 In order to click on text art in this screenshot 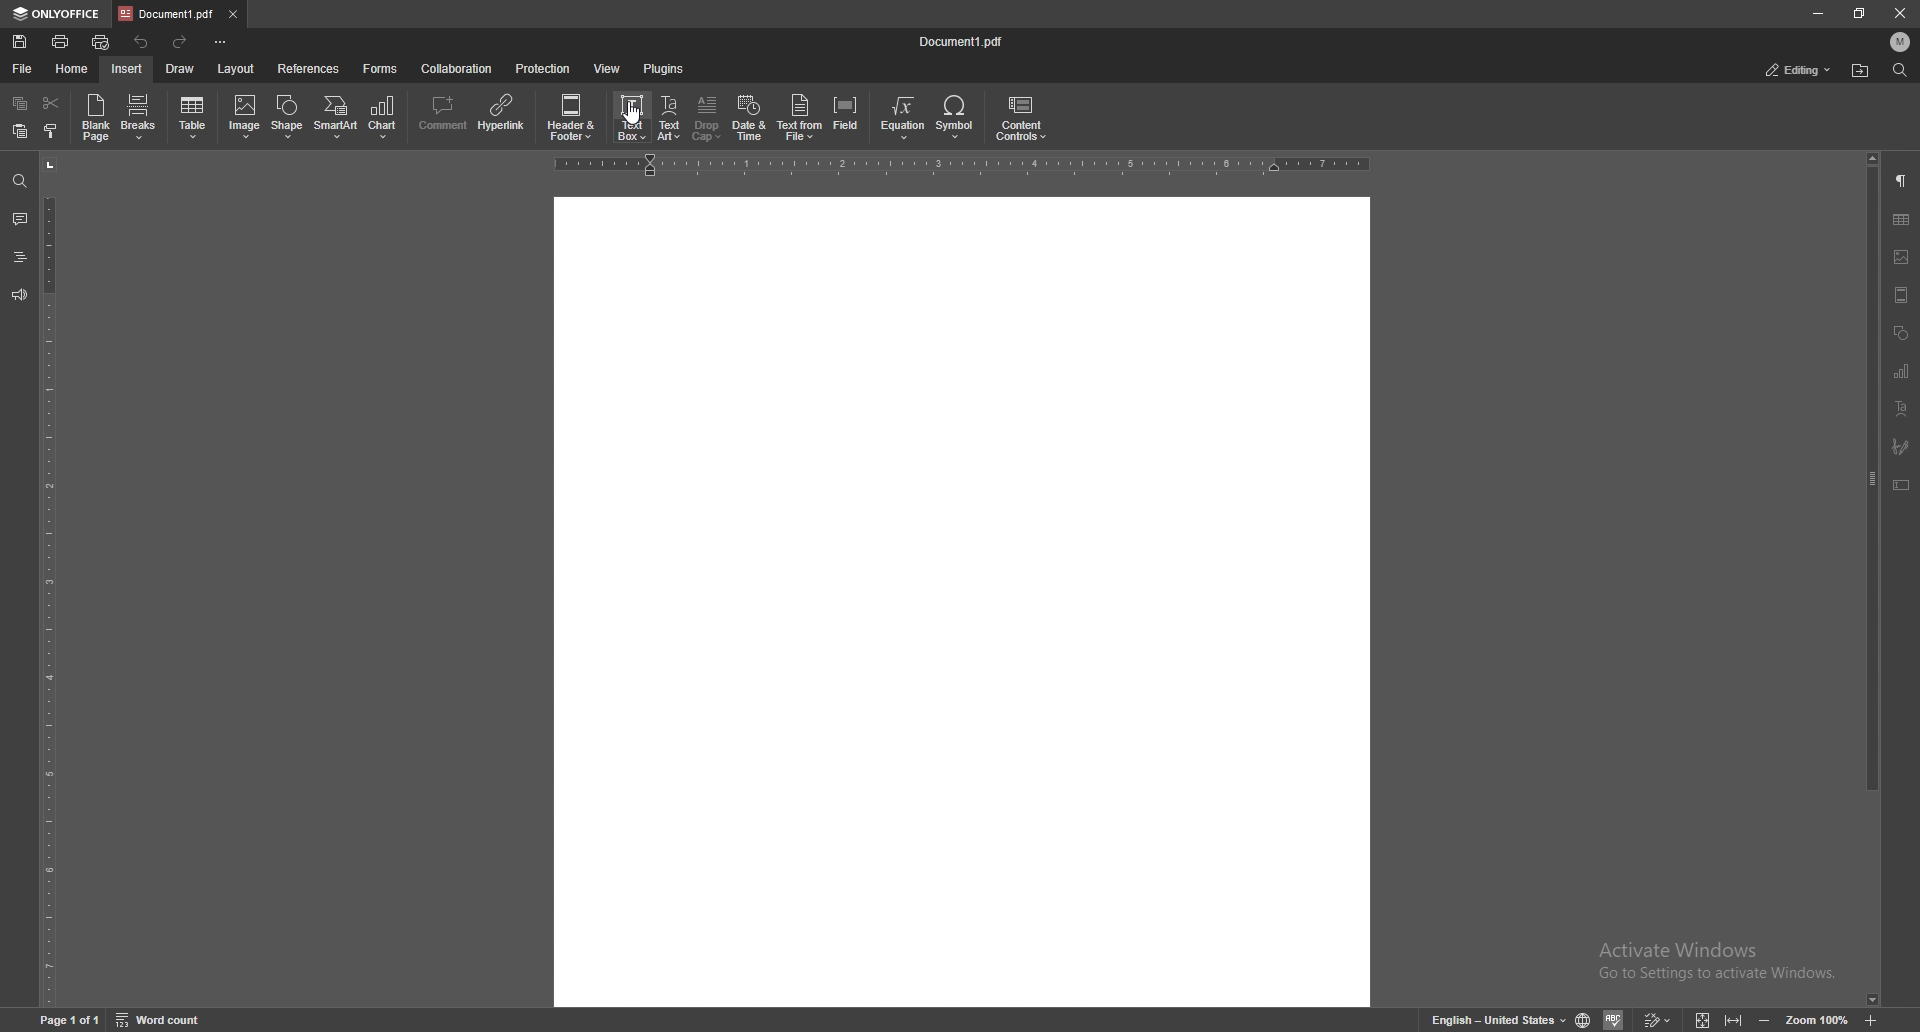, I will do `click(1901, 408)`.